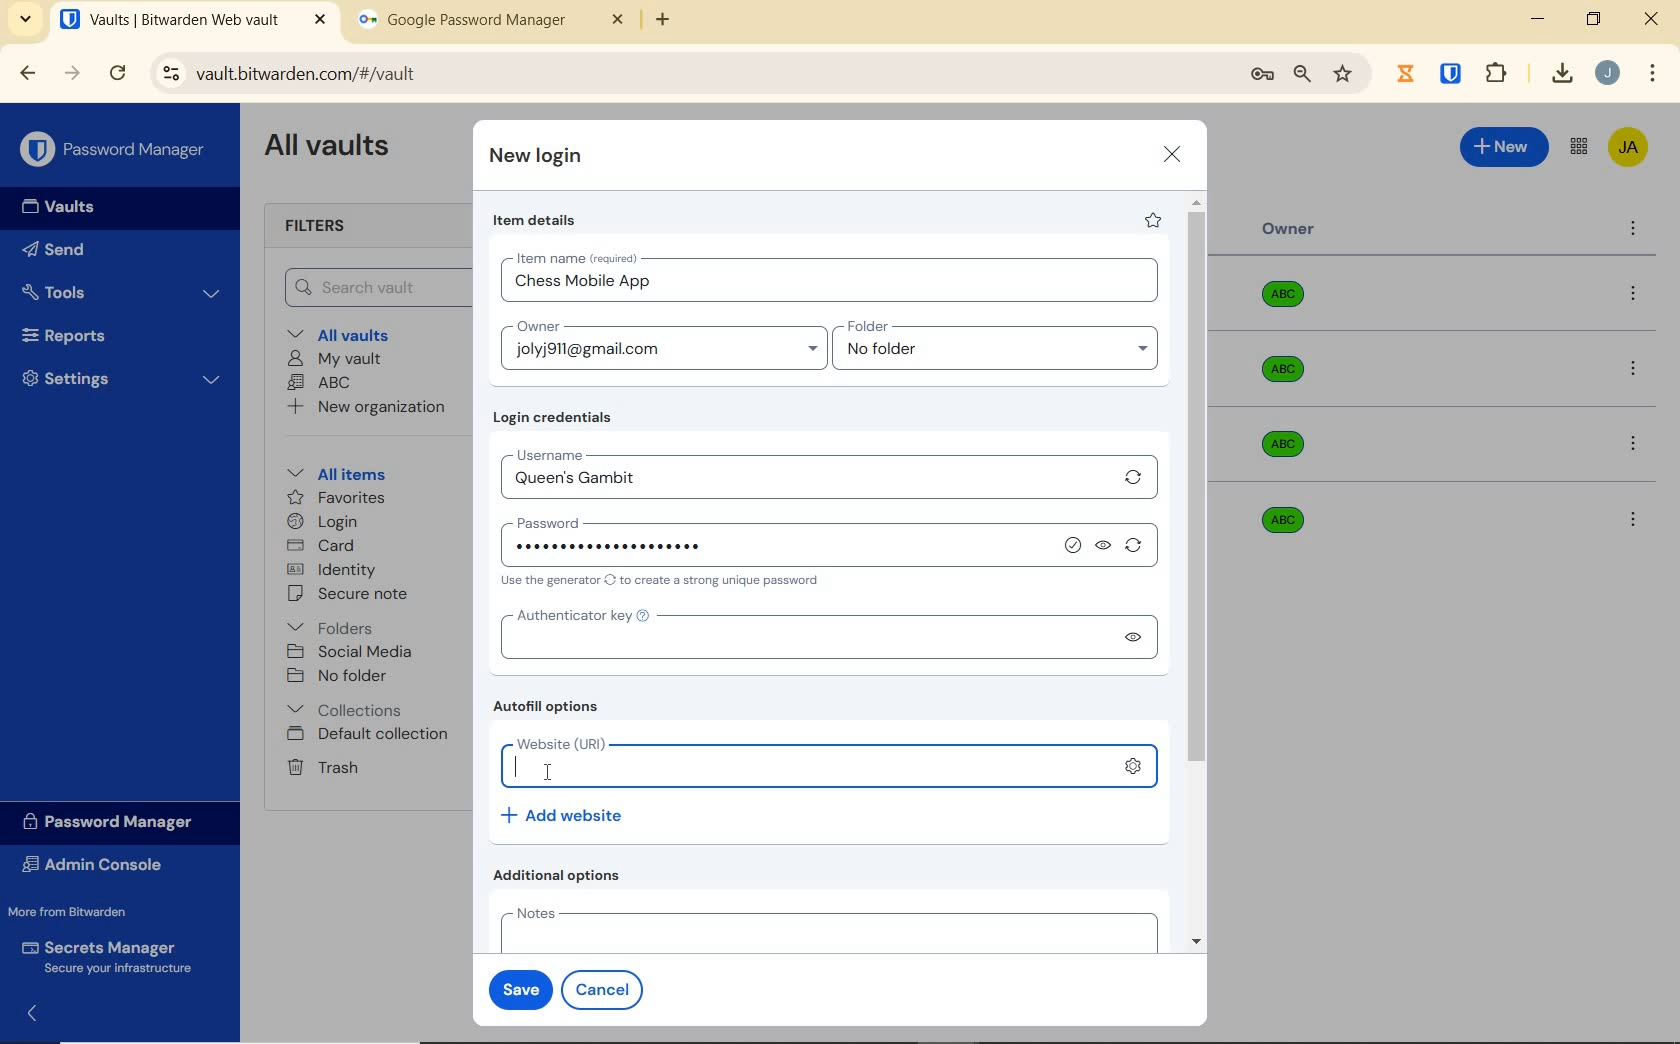 The width and height of the screenshot is (1680, 1044). What do you see at coordinates (1131, 637) in the screenshot?
I see `unhide` at bounding box center [1131, 637].